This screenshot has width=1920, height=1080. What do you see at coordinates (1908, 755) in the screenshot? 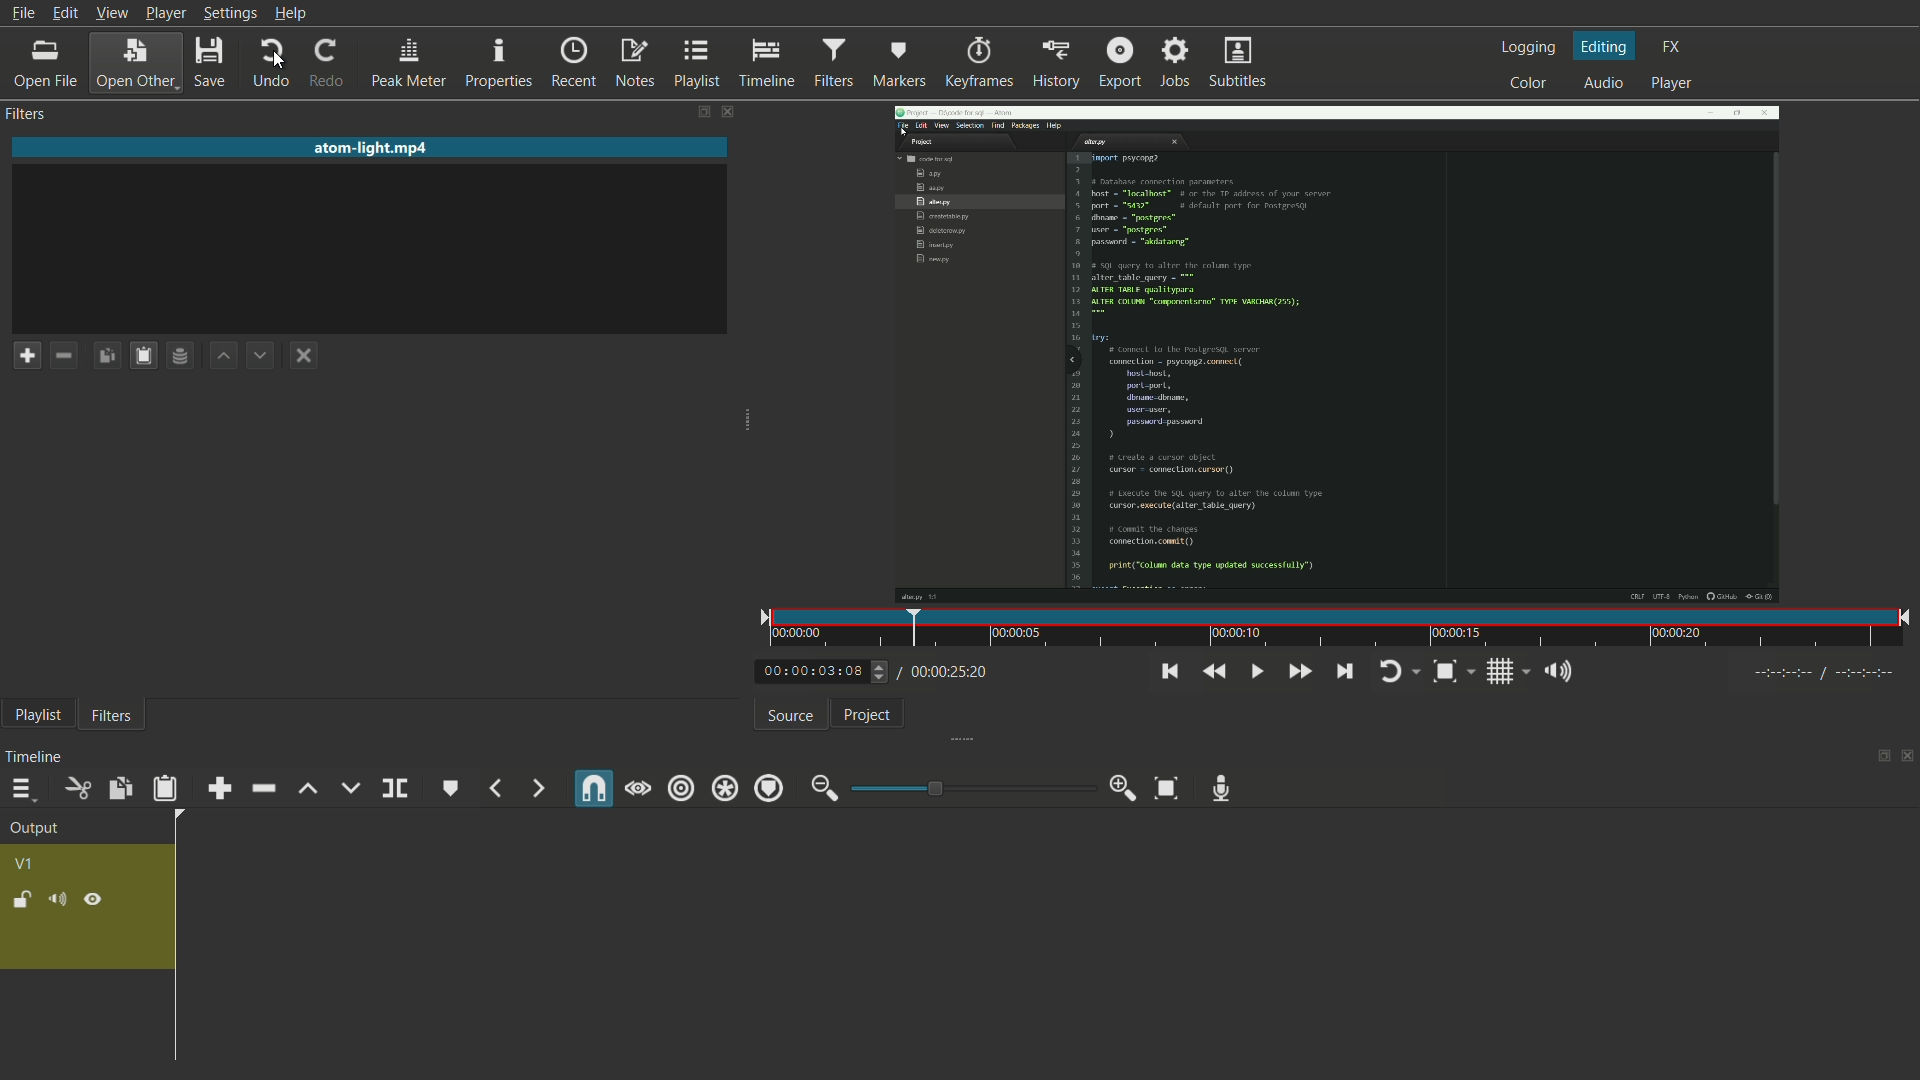
I see `close timeline pane` at bounding box center [1908, 755].